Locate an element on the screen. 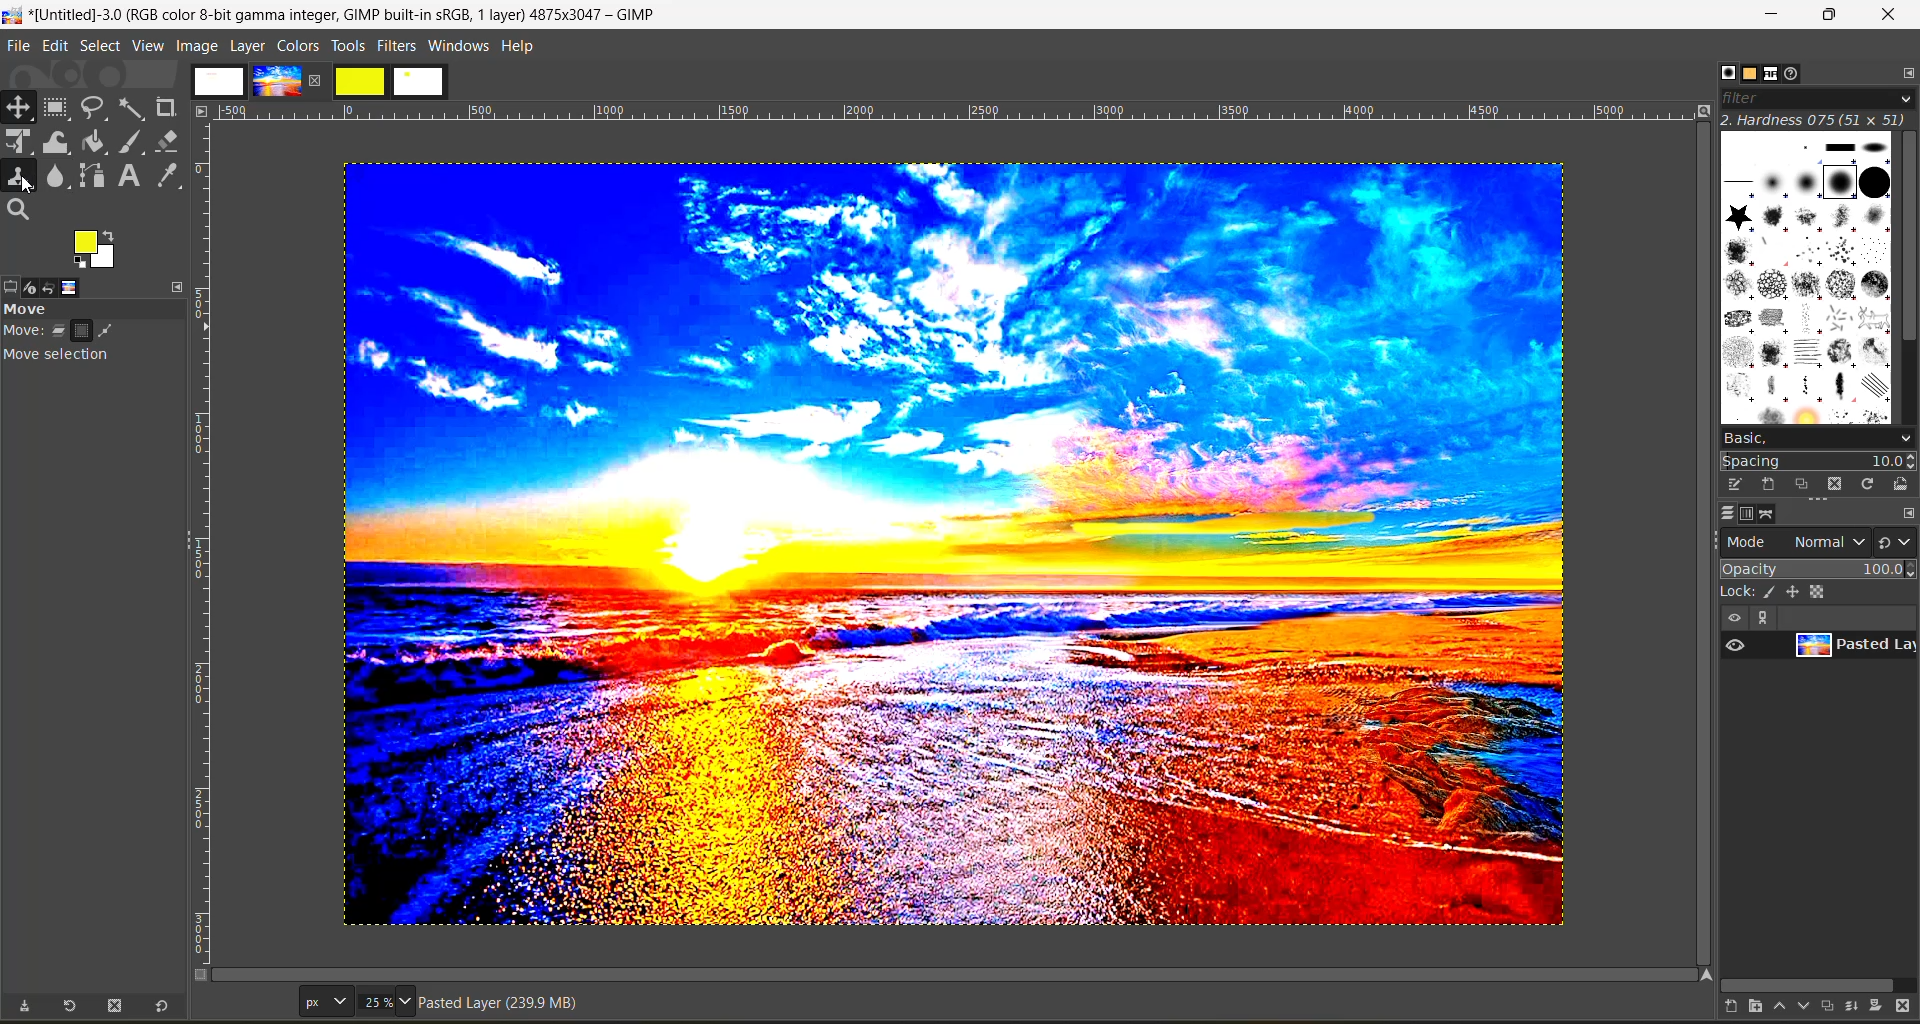 The height and width of the screenshot is (1024, 1920). refresh brushes is located at coordinates (1867, 484).